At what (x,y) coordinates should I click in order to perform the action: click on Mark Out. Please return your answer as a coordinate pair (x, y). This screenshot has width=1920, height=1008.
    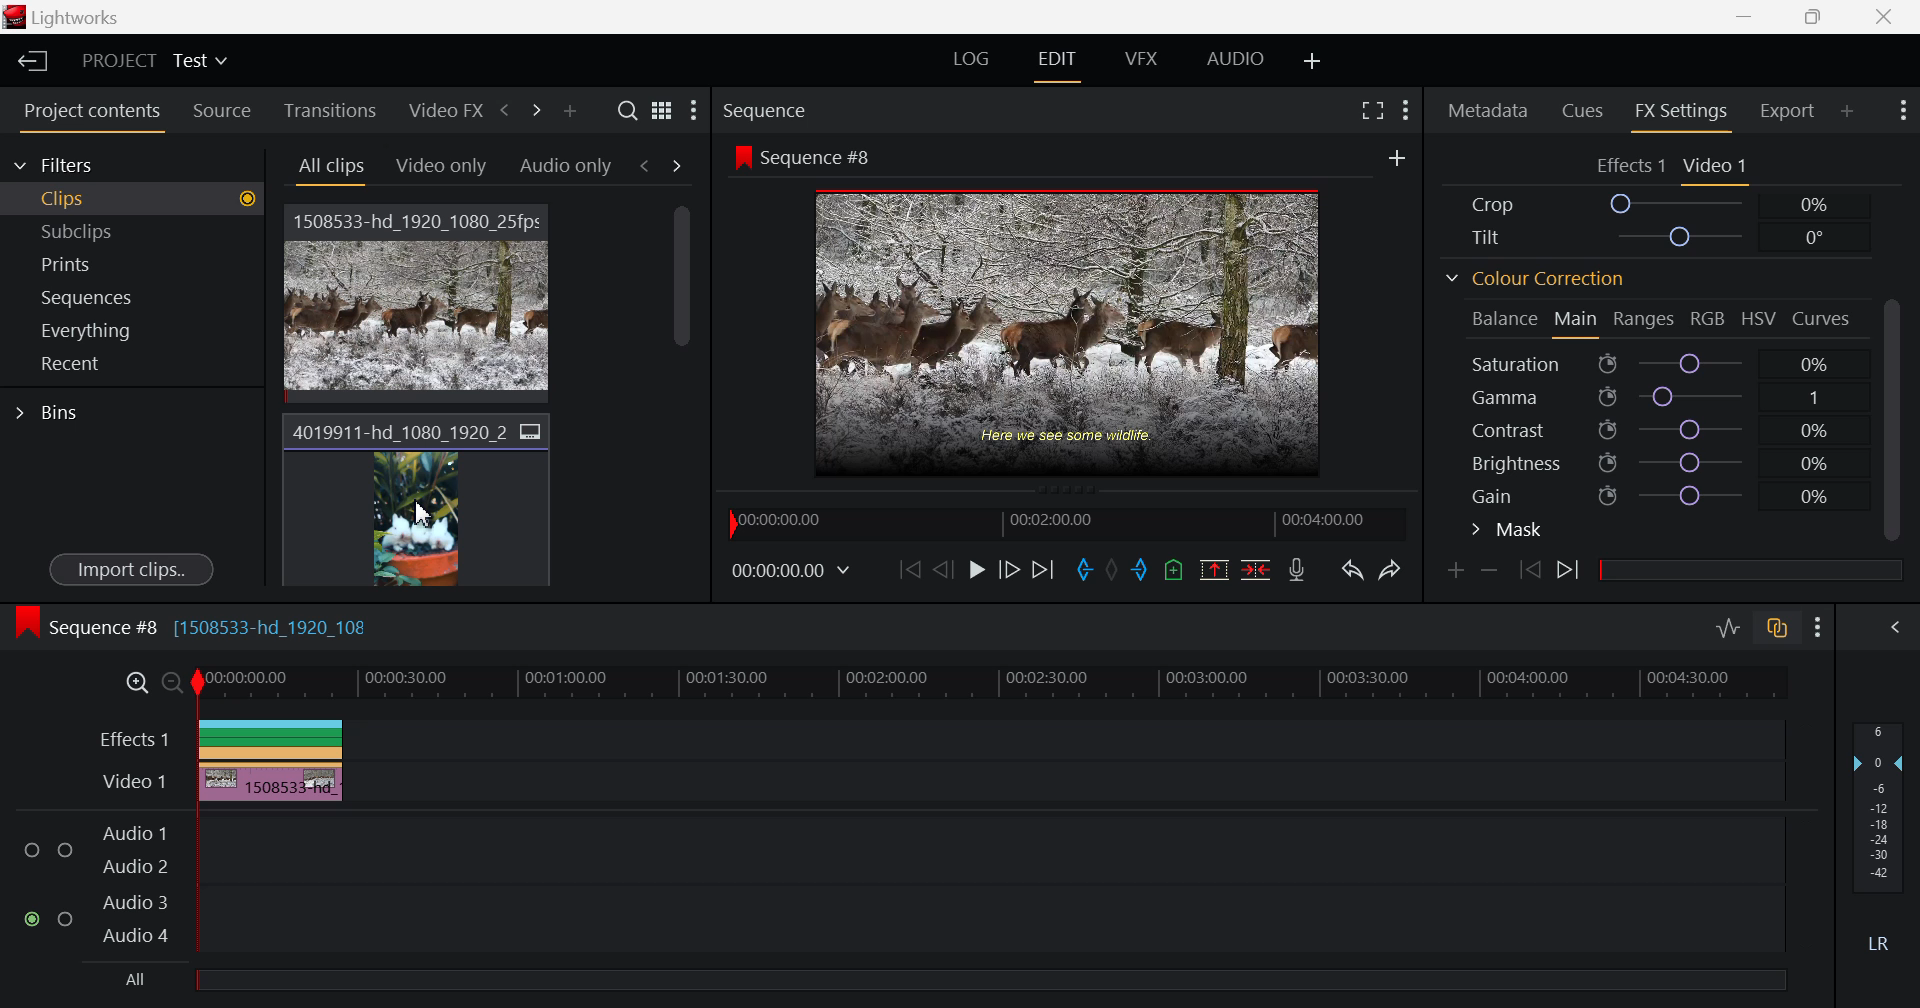
    Looking at the image, I should click on (1141, 572).